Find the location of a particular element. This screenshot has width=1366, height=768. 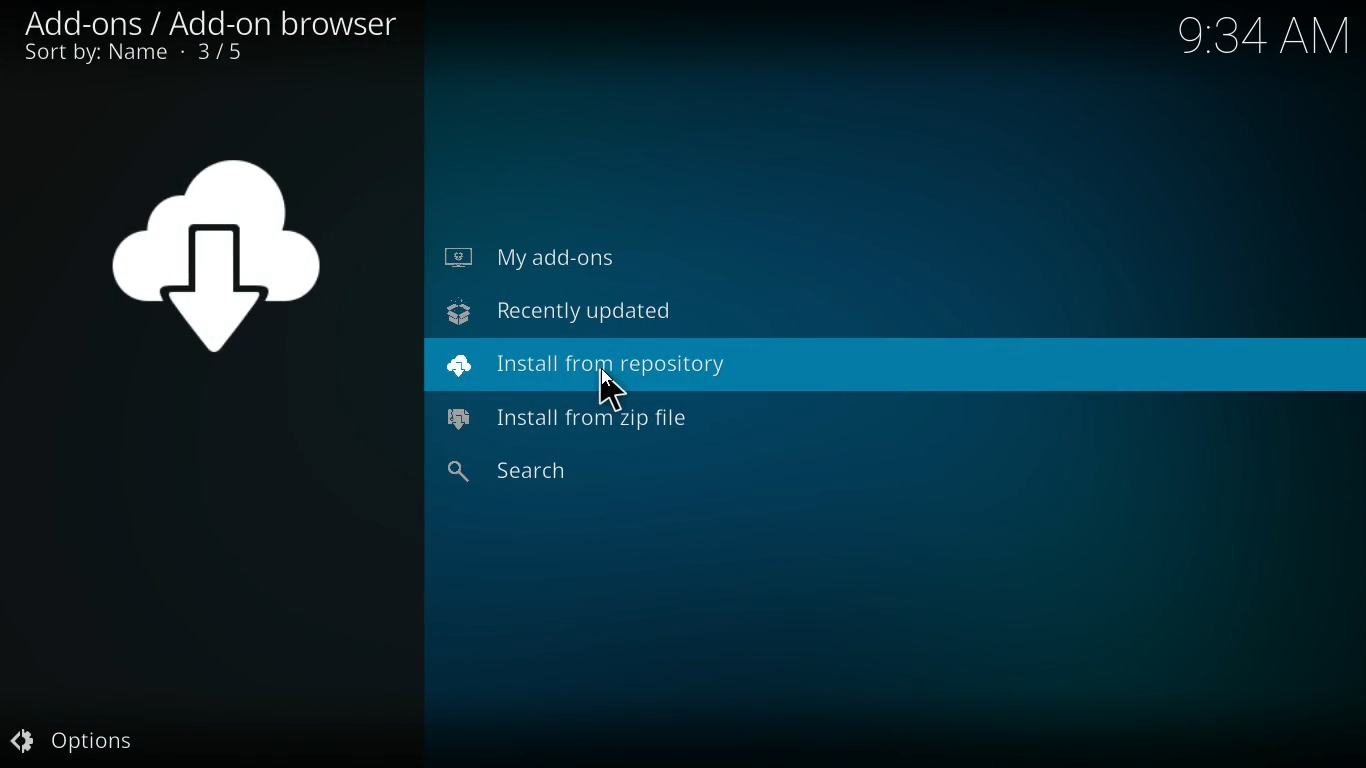

install from repository is located at coordinates (614, 370).